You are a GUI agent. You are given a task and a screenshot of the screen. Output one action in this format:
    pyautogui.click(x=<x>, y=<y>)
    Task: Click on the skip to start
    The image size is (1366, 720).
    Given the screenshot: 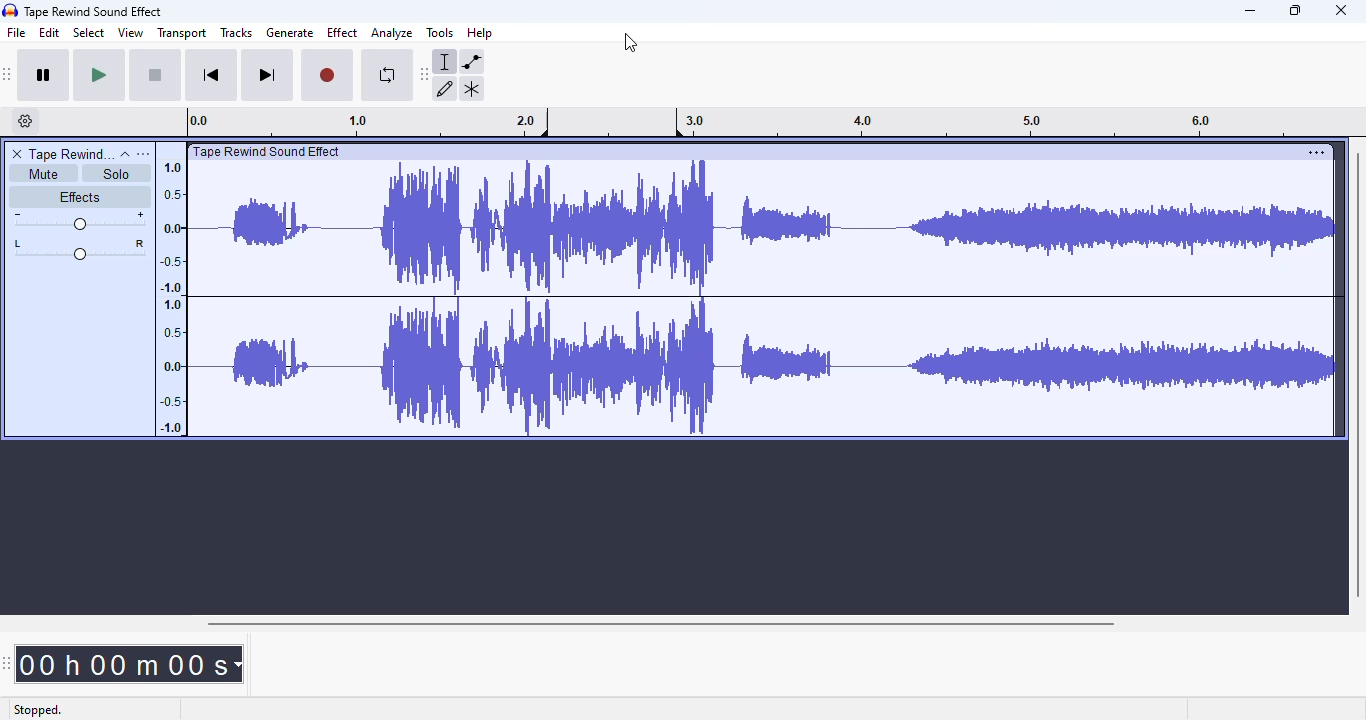 What is the action you would take?
    pyautogui.click(x=212, y=75)
    